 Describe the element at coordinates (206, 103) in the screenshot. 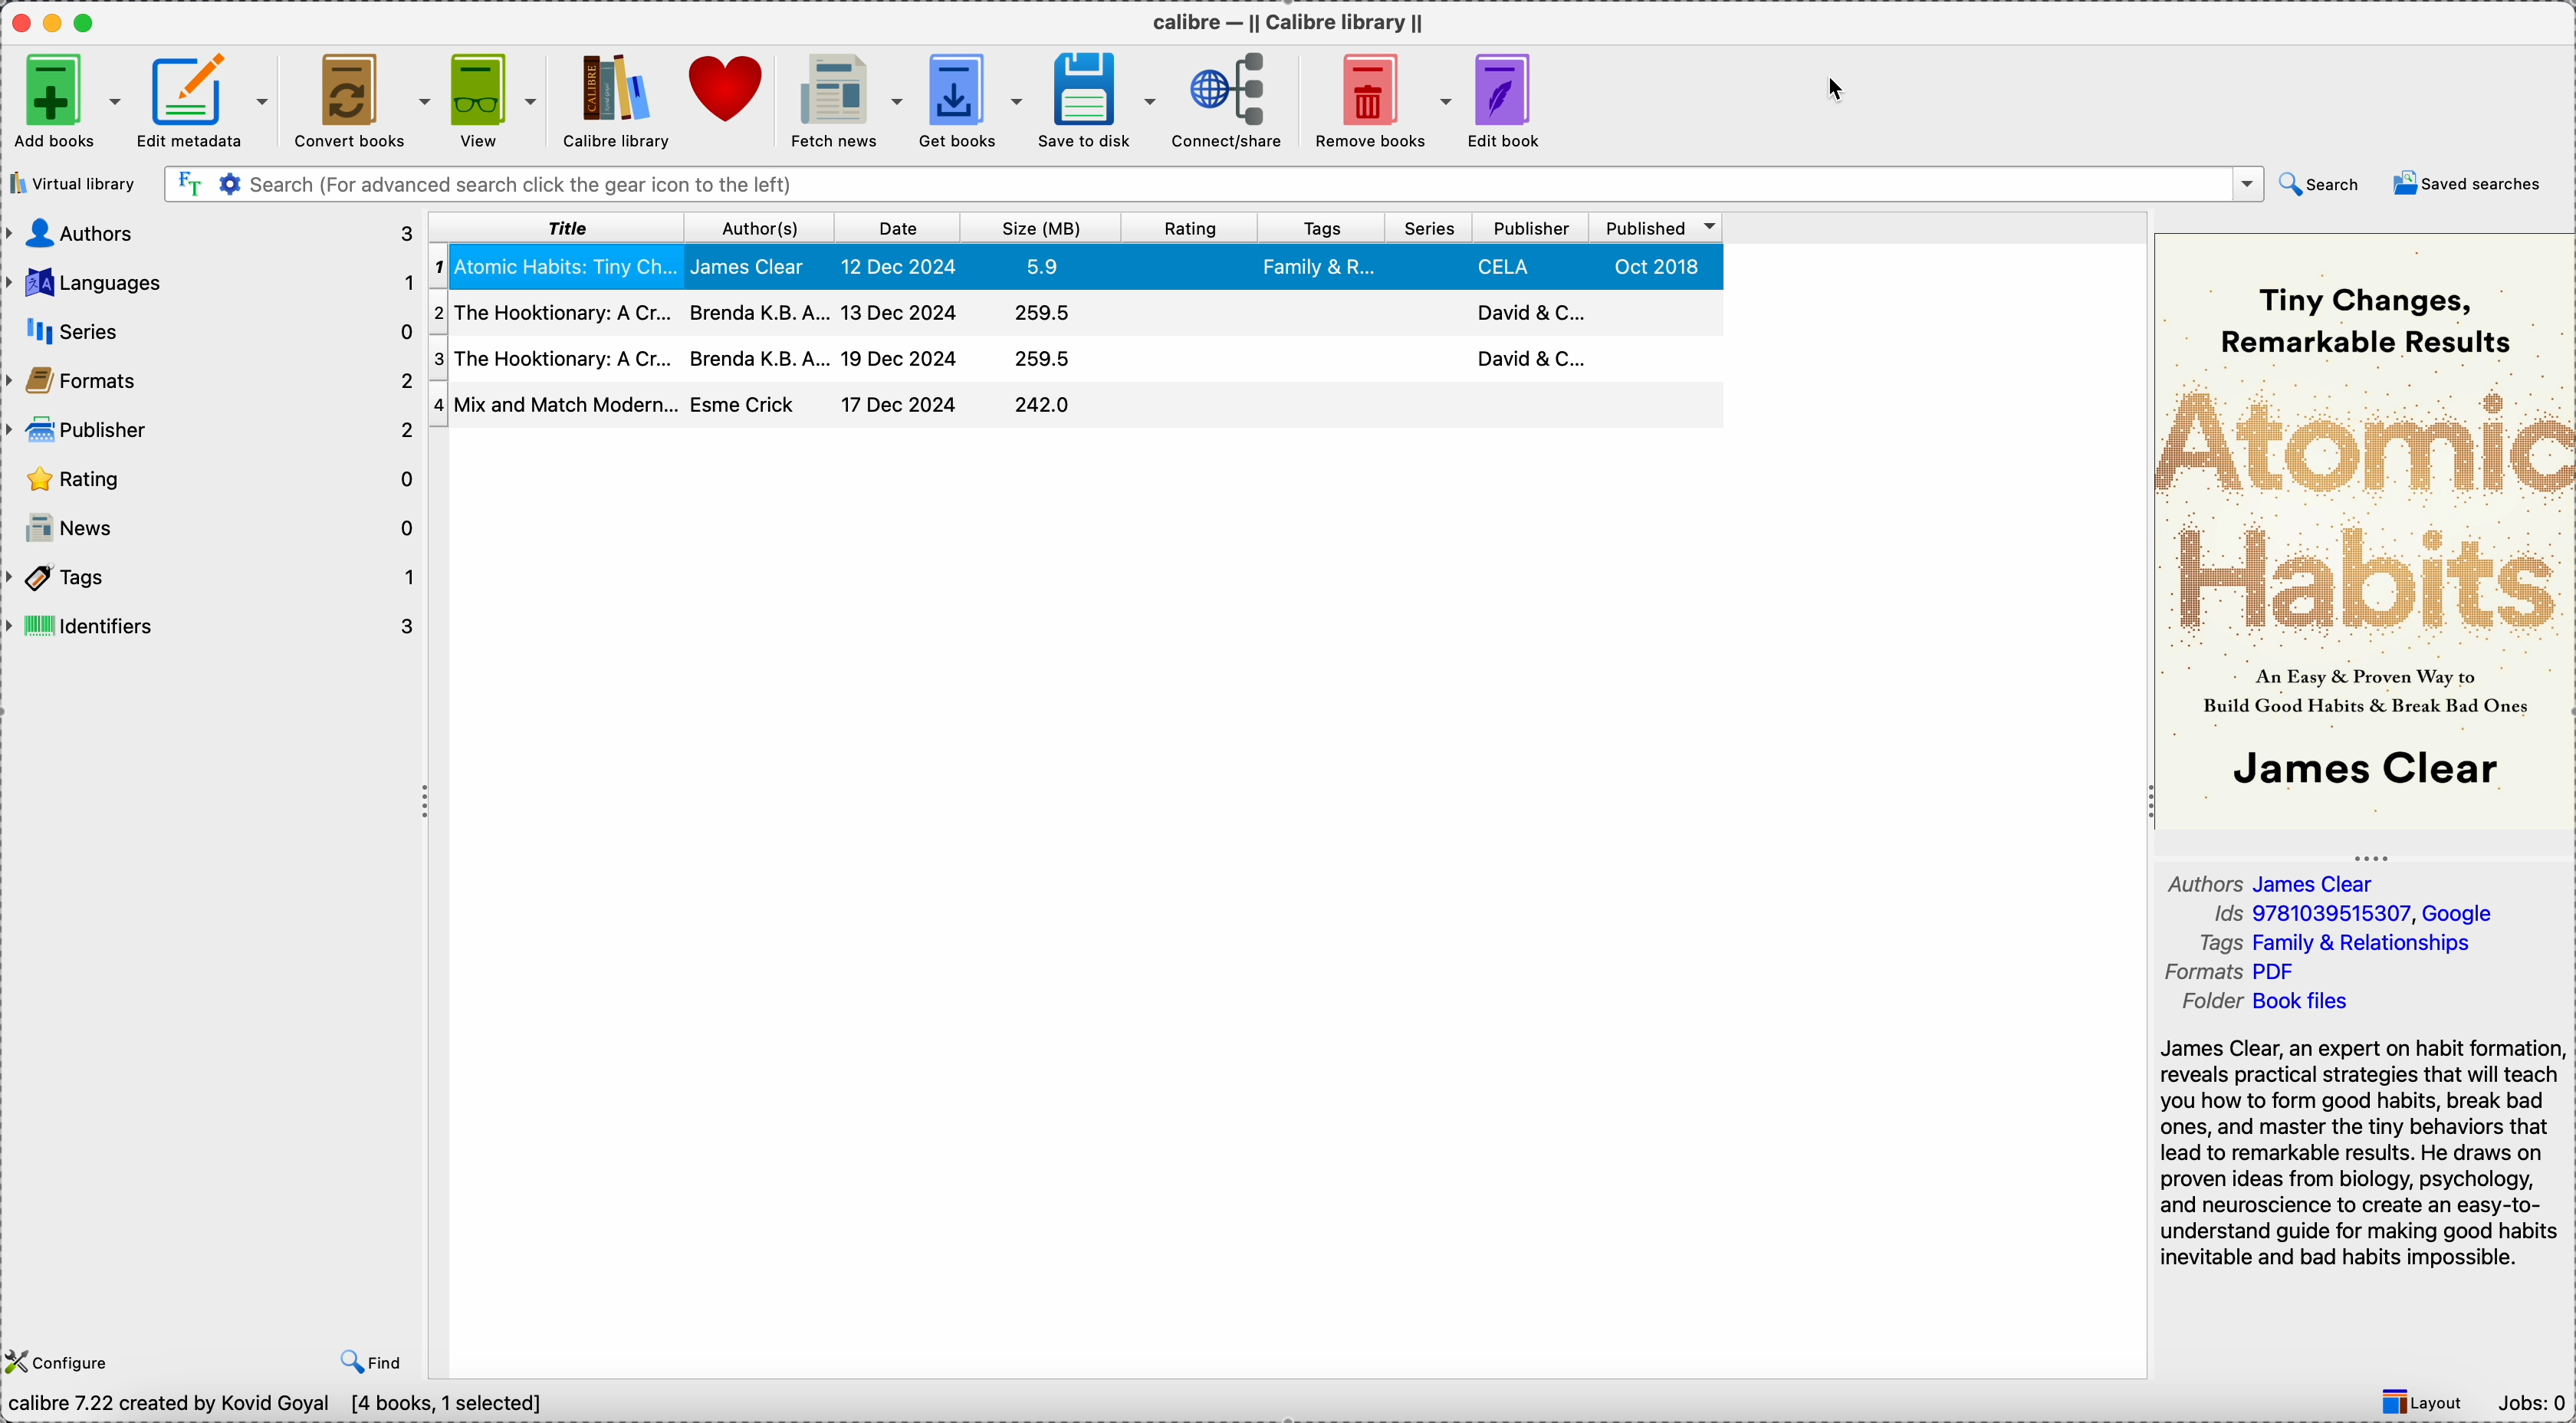

I see `edit metadata` at that location.